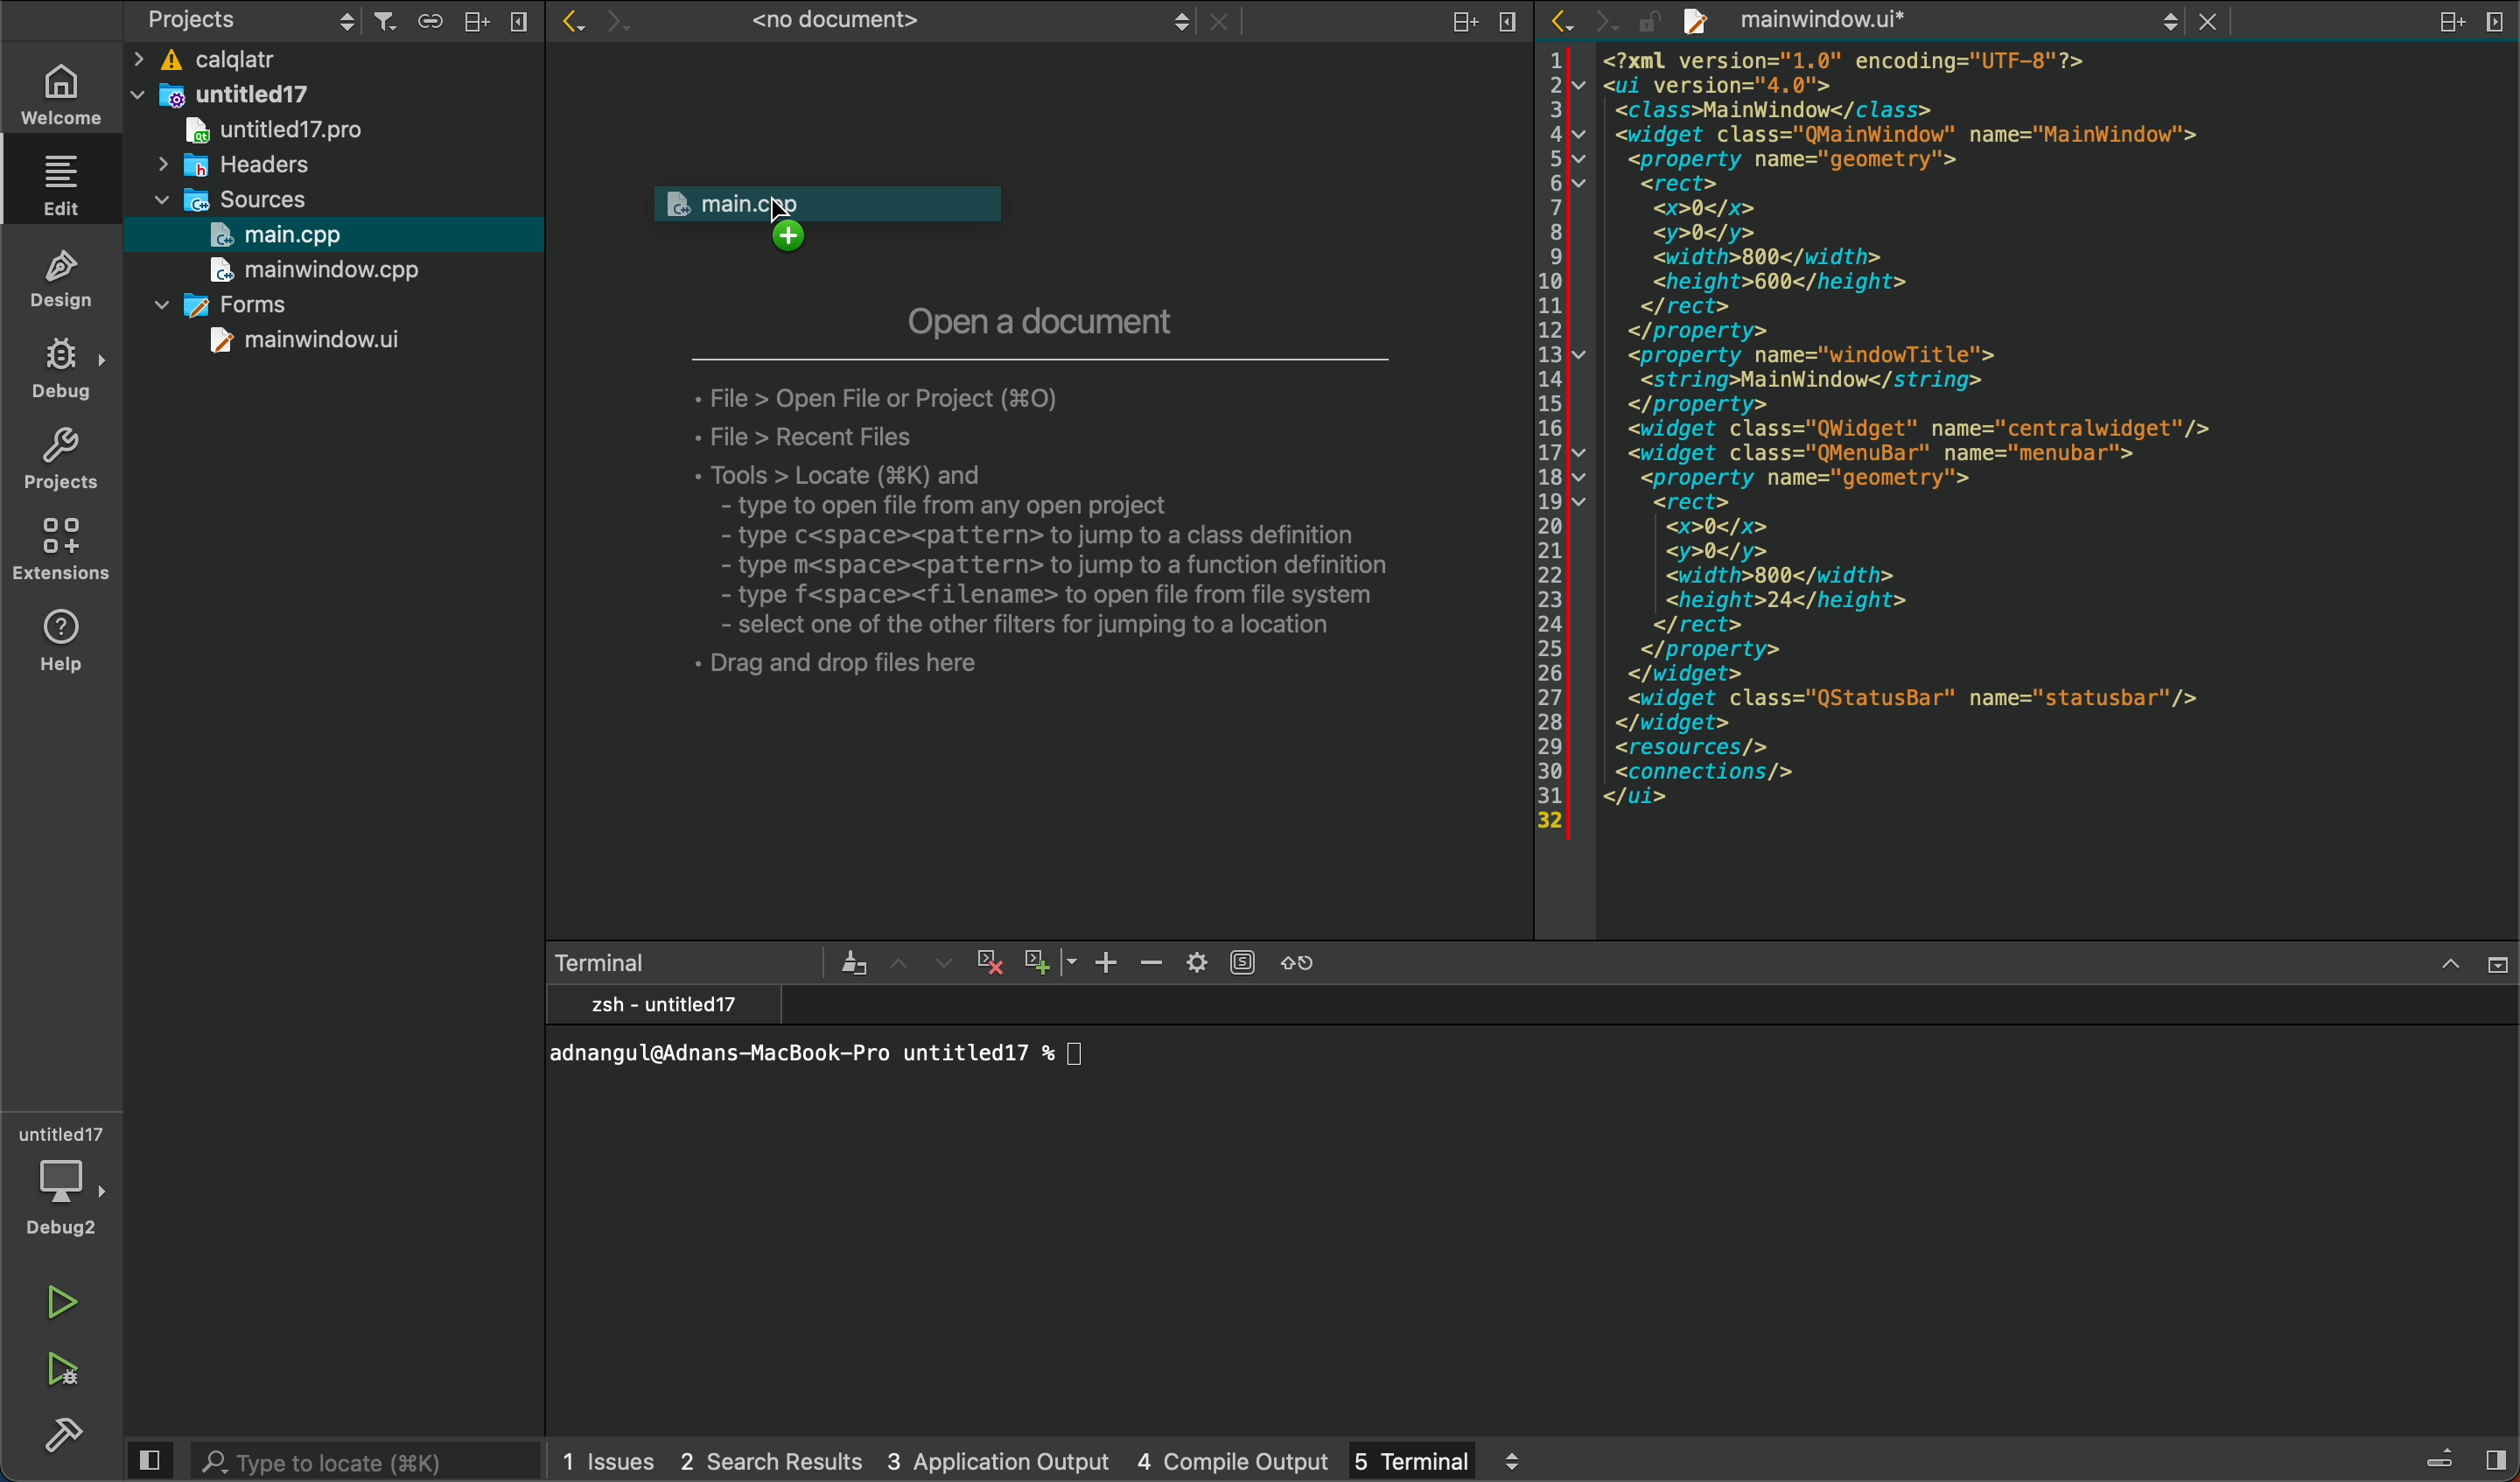 The image size is (2520, 1482). I want to click on filter tree, so click(387, 23).